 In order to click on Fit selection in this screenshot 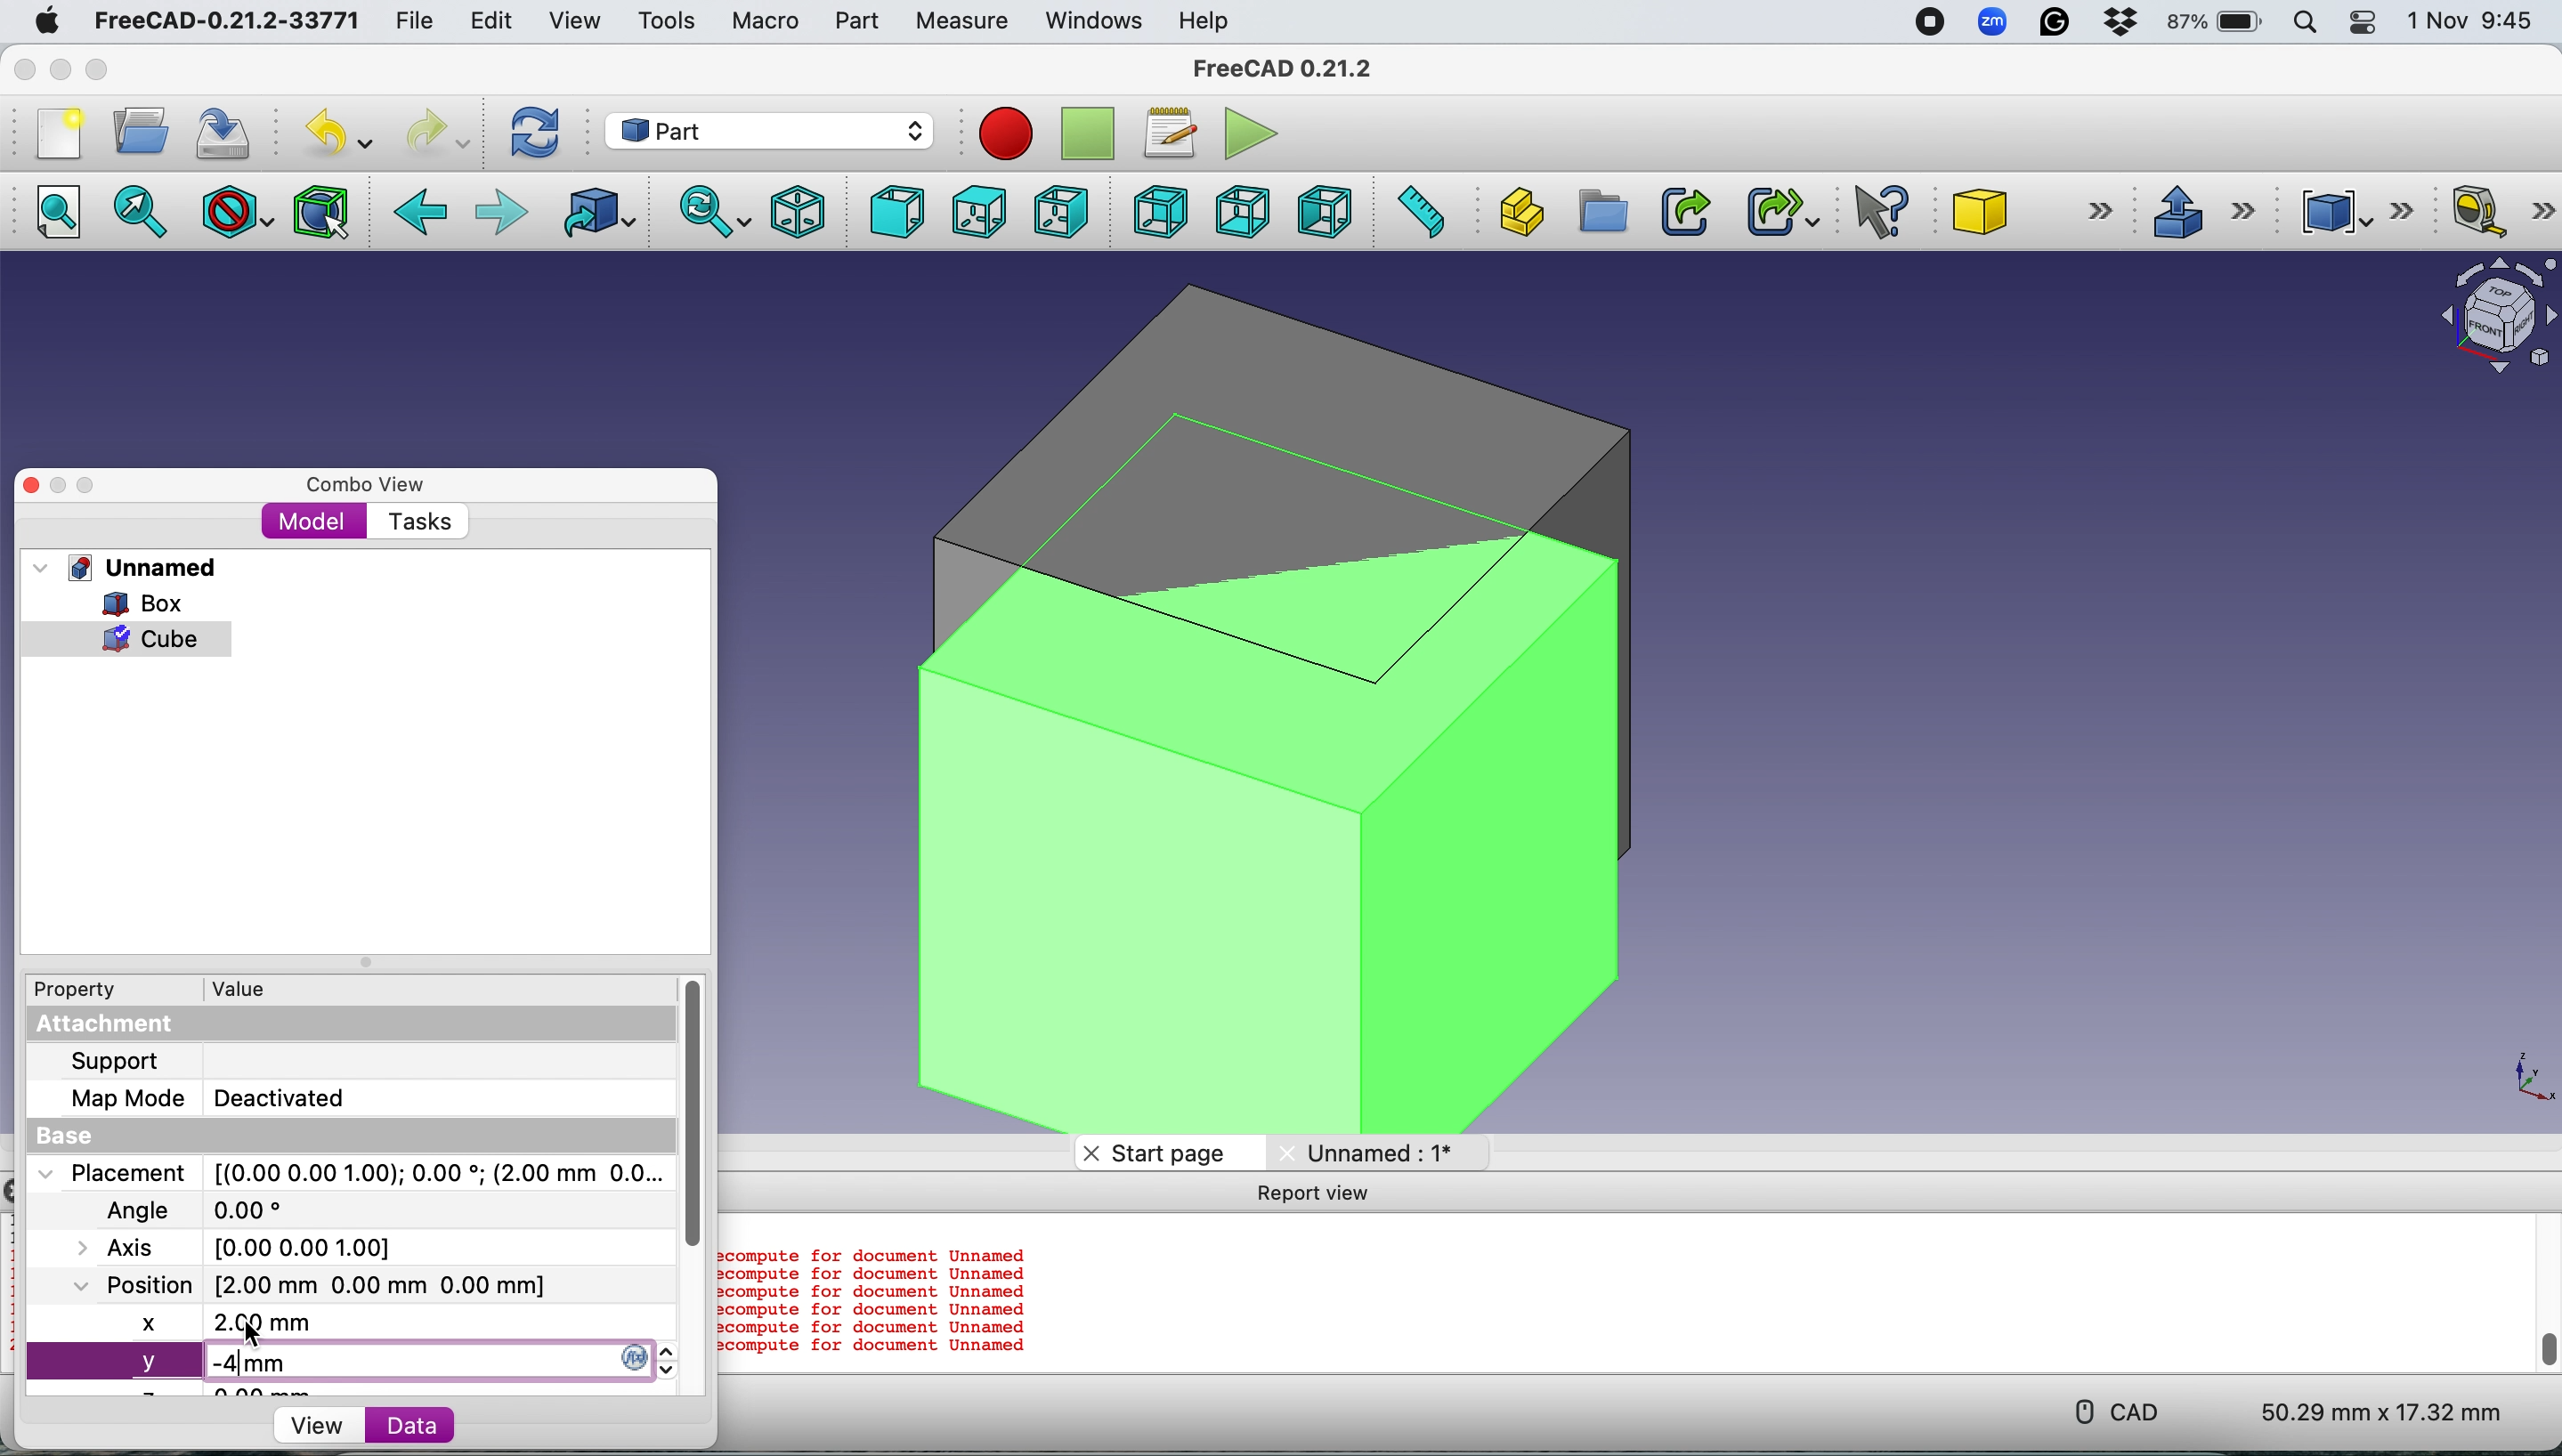, I will do `click(143, 214)`.